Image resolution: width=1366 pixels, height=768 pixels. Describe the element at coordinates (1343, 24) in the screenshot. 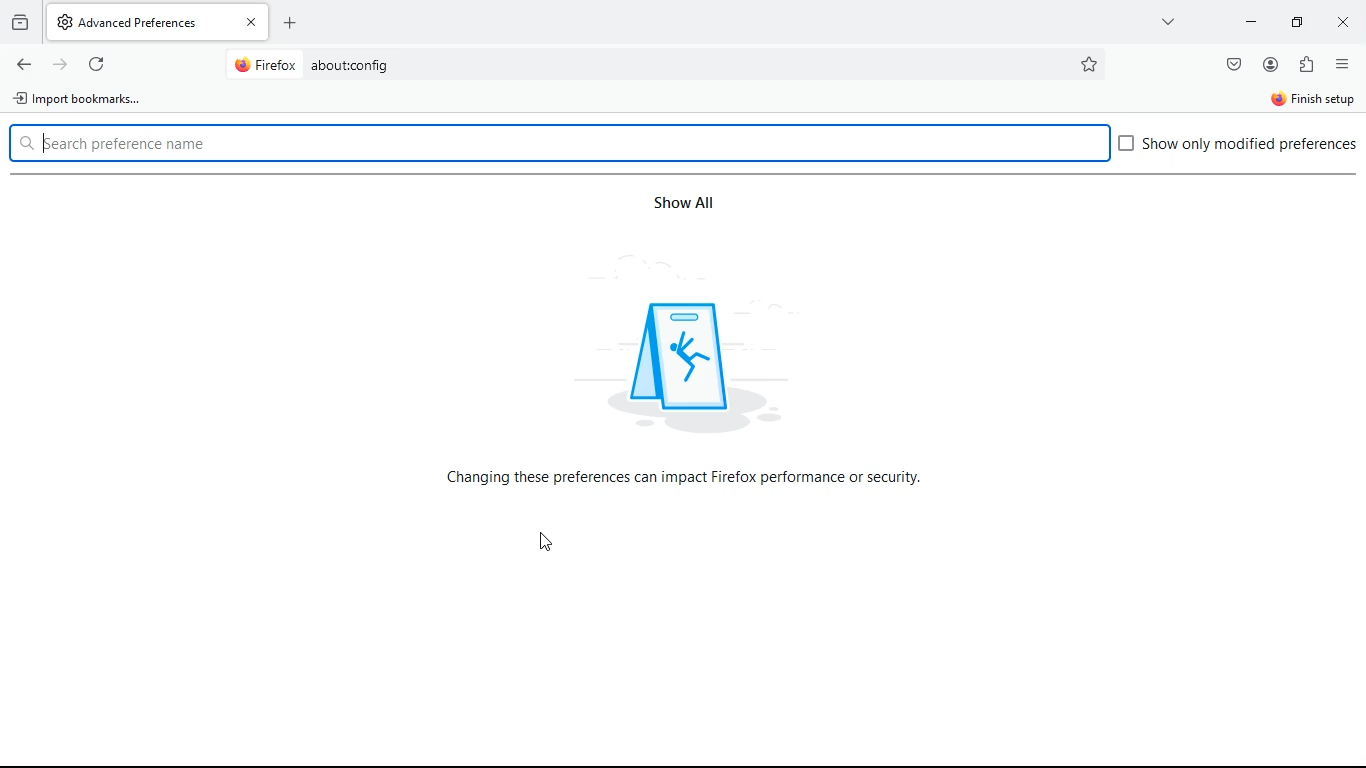

I see `close` at that location.